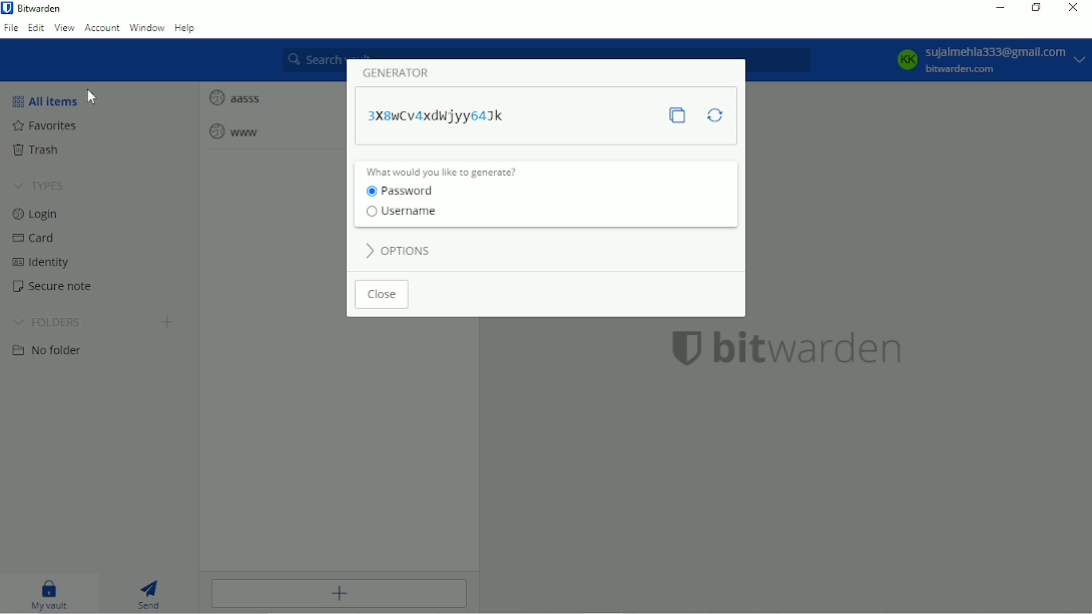 The width and height of the screenshot is (1092, 614). I want to click on Cursor, so click(92, 97).